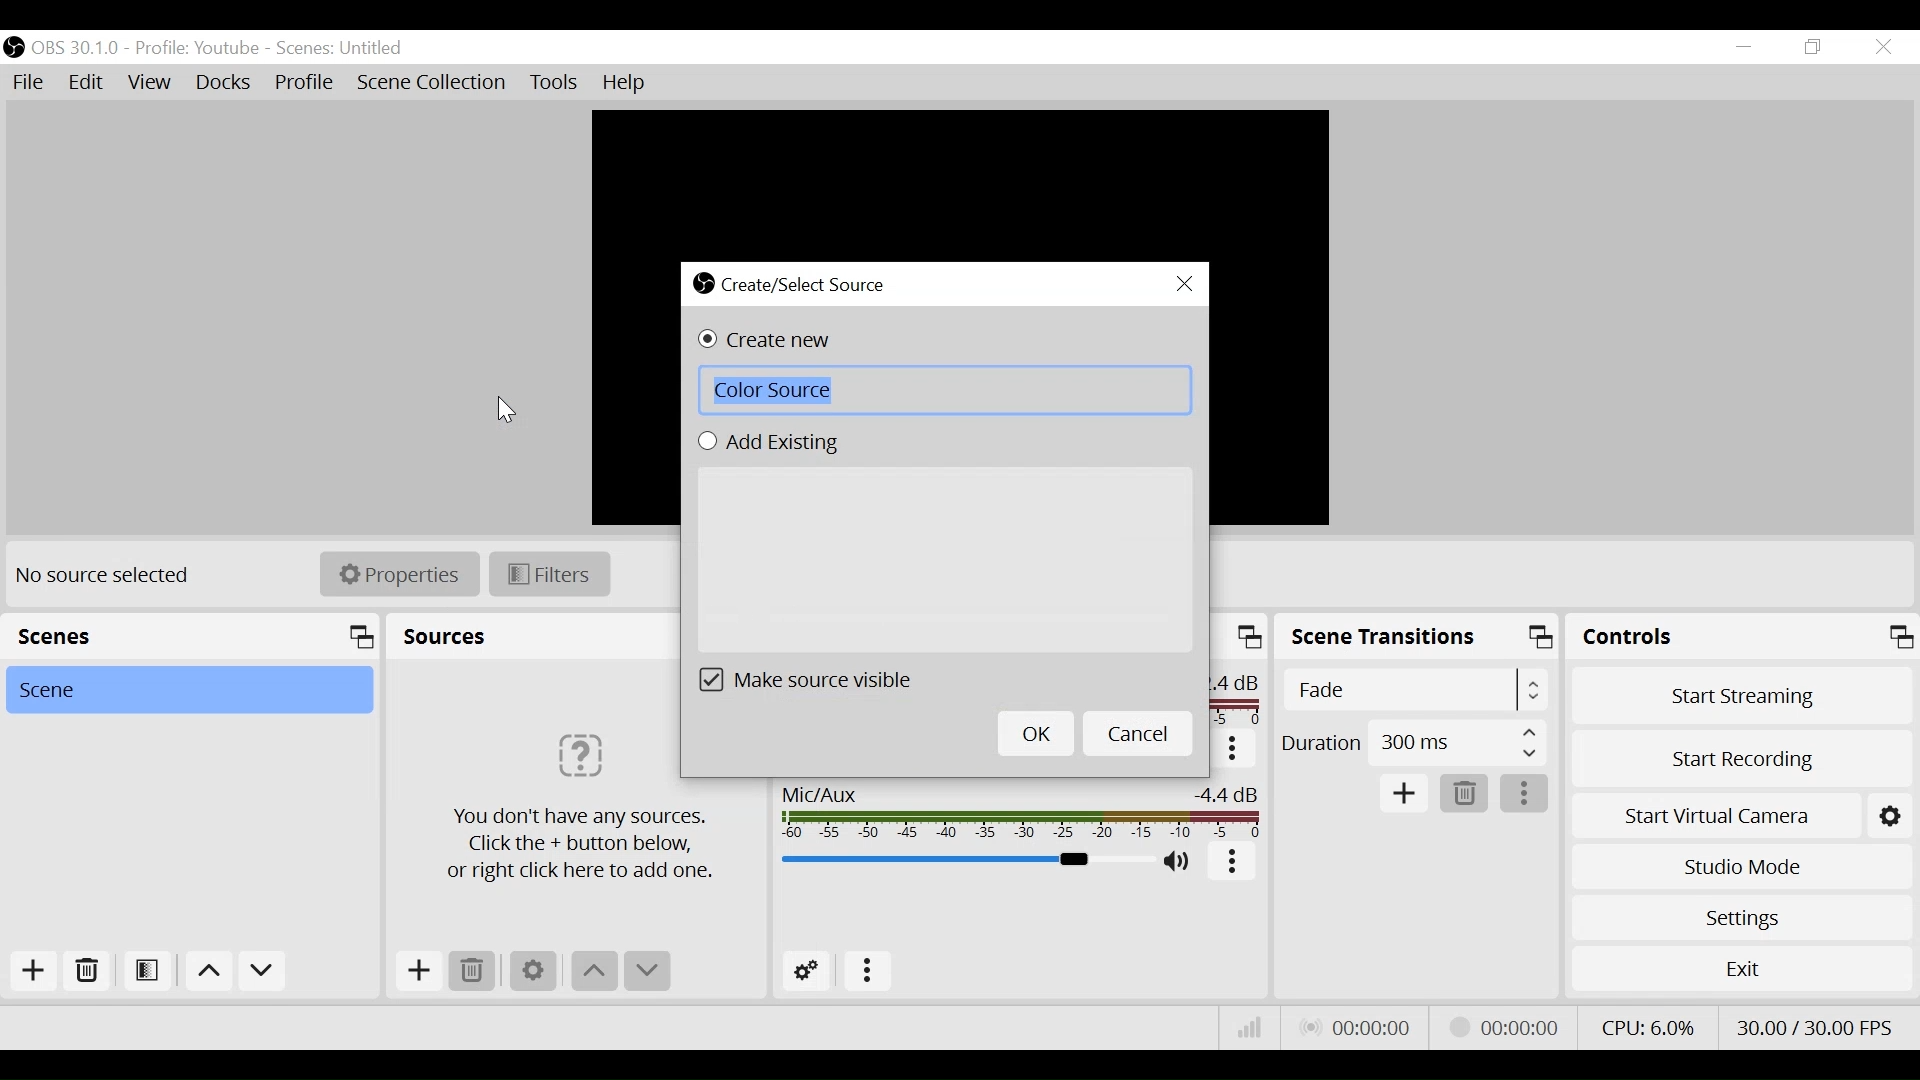  I want to click on Create/Select Source, so click(799, 285).